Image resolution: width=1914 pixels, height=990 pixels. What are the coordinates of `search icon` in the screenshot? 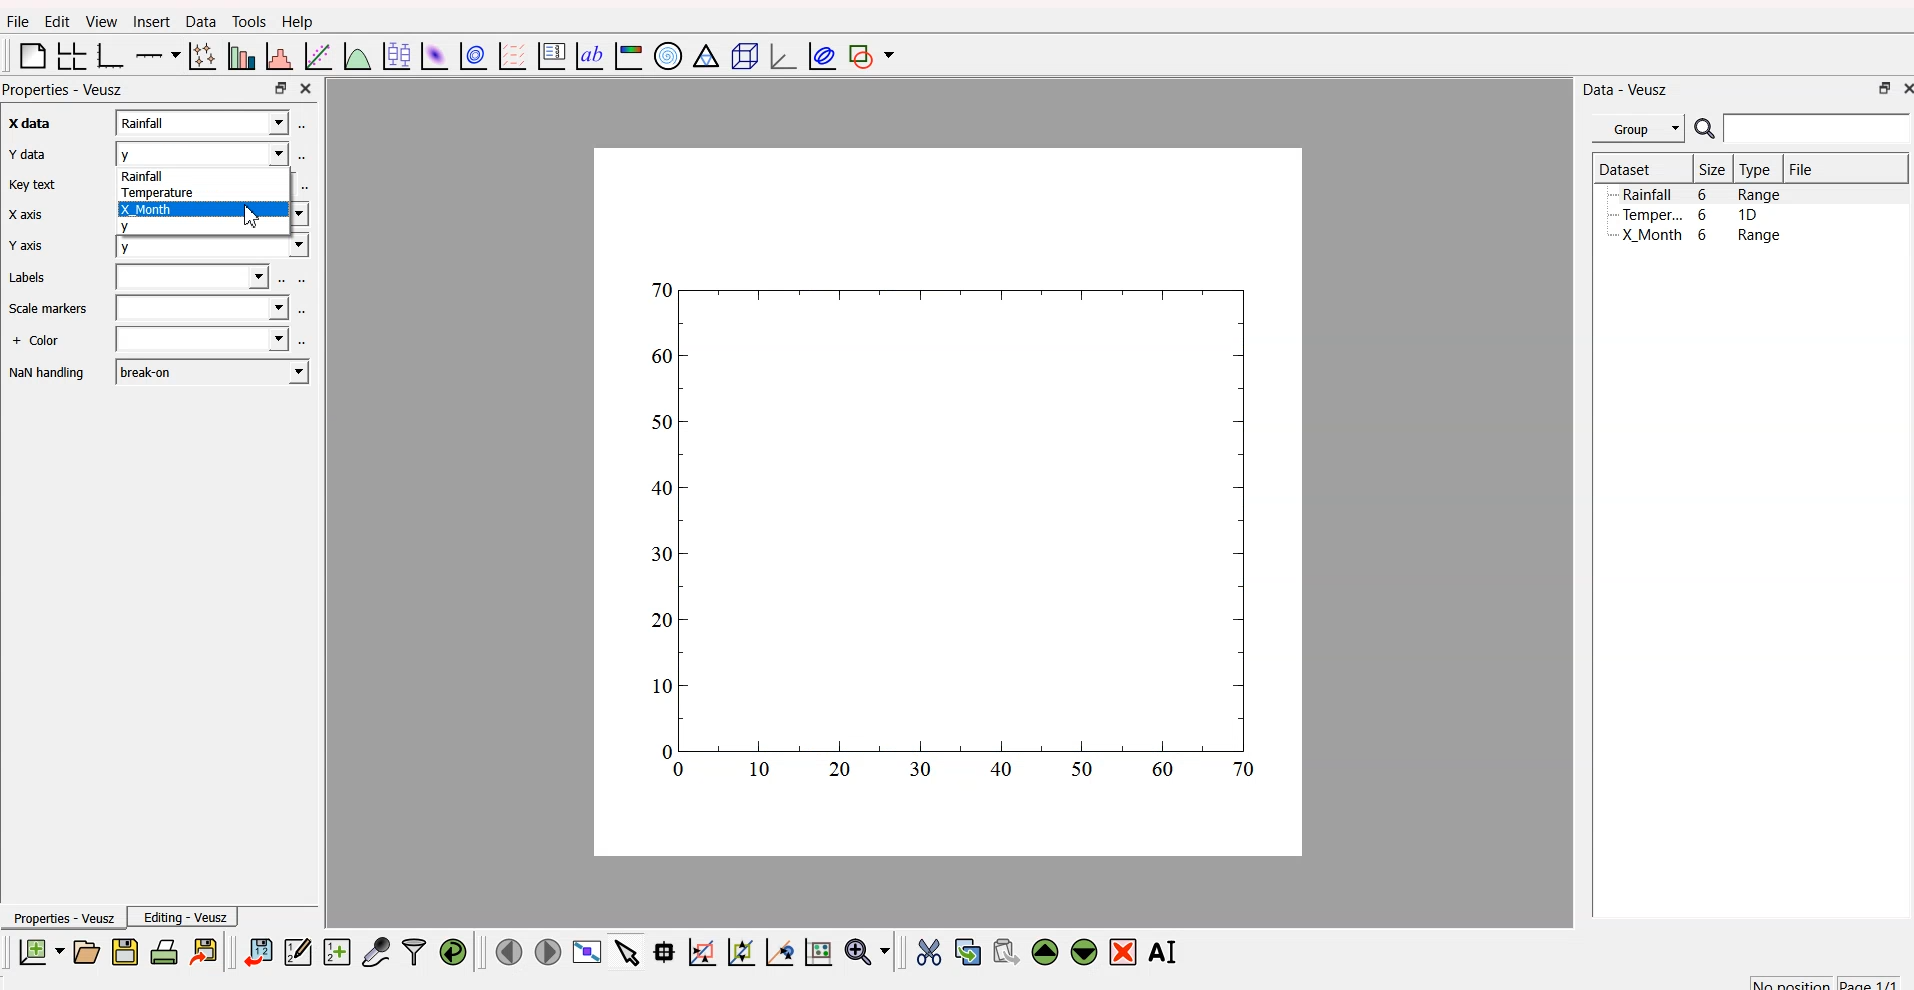 It's located at (1704, 129).